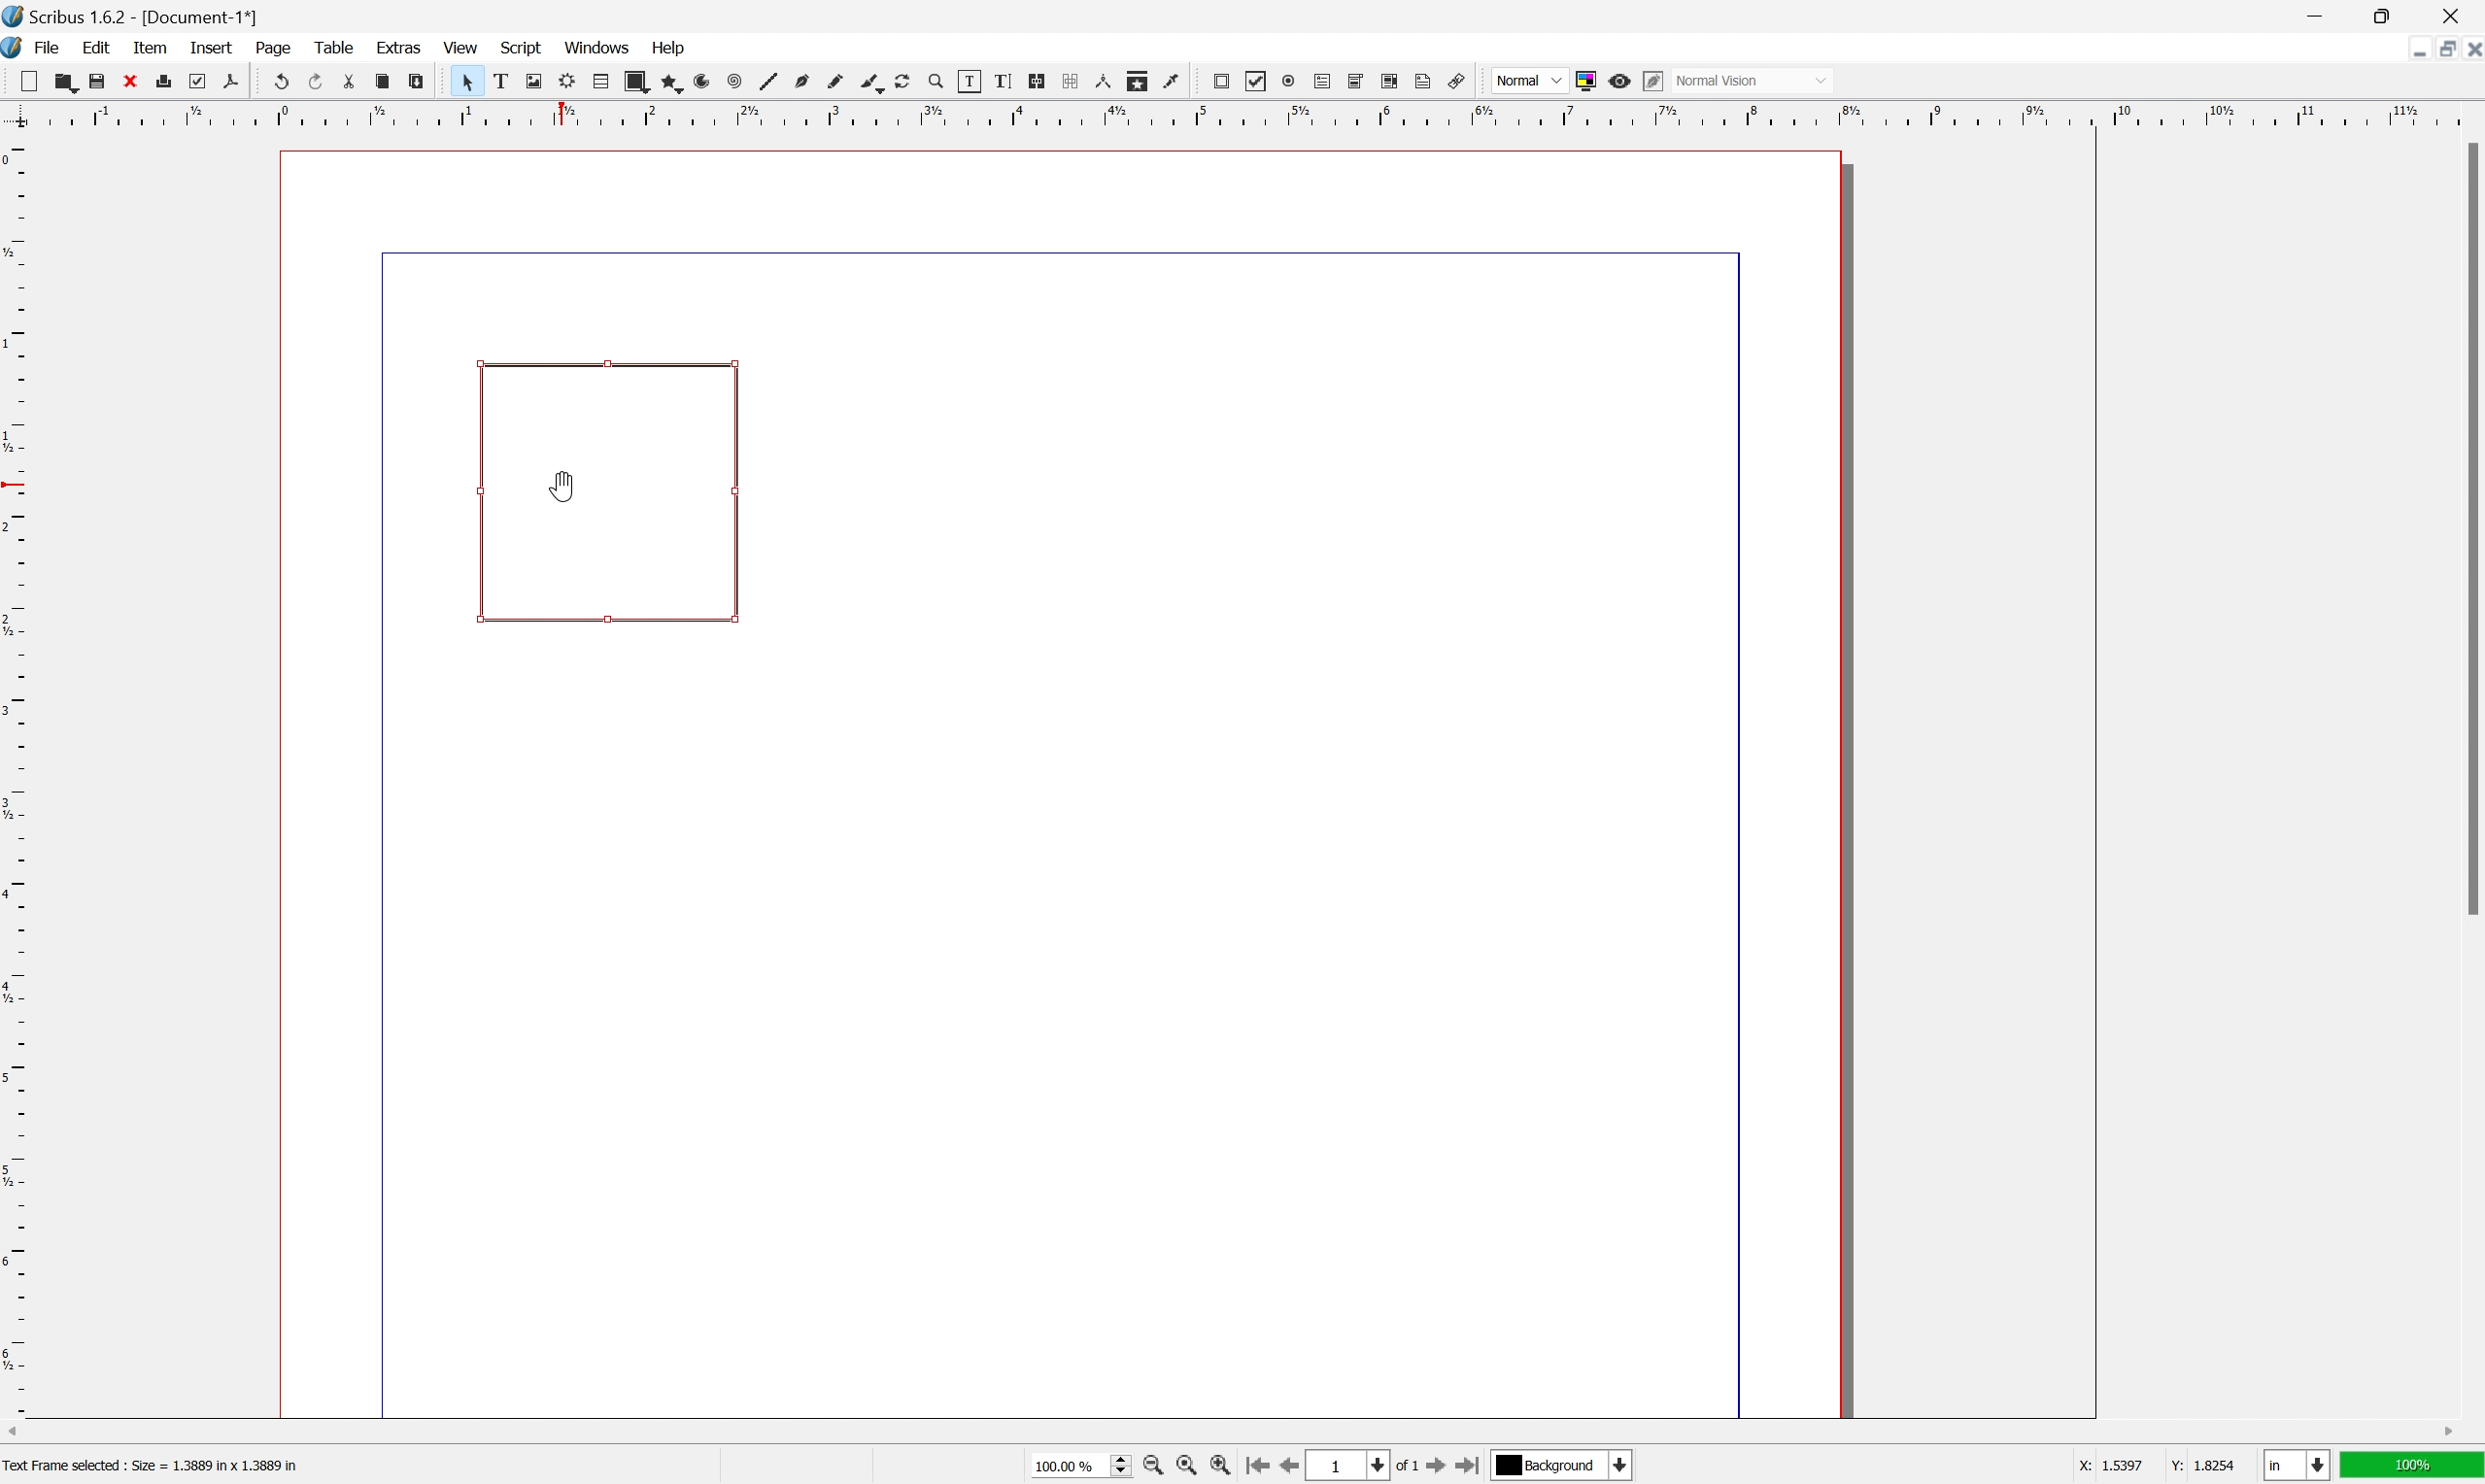  I want to click on open, so click(69, 85).